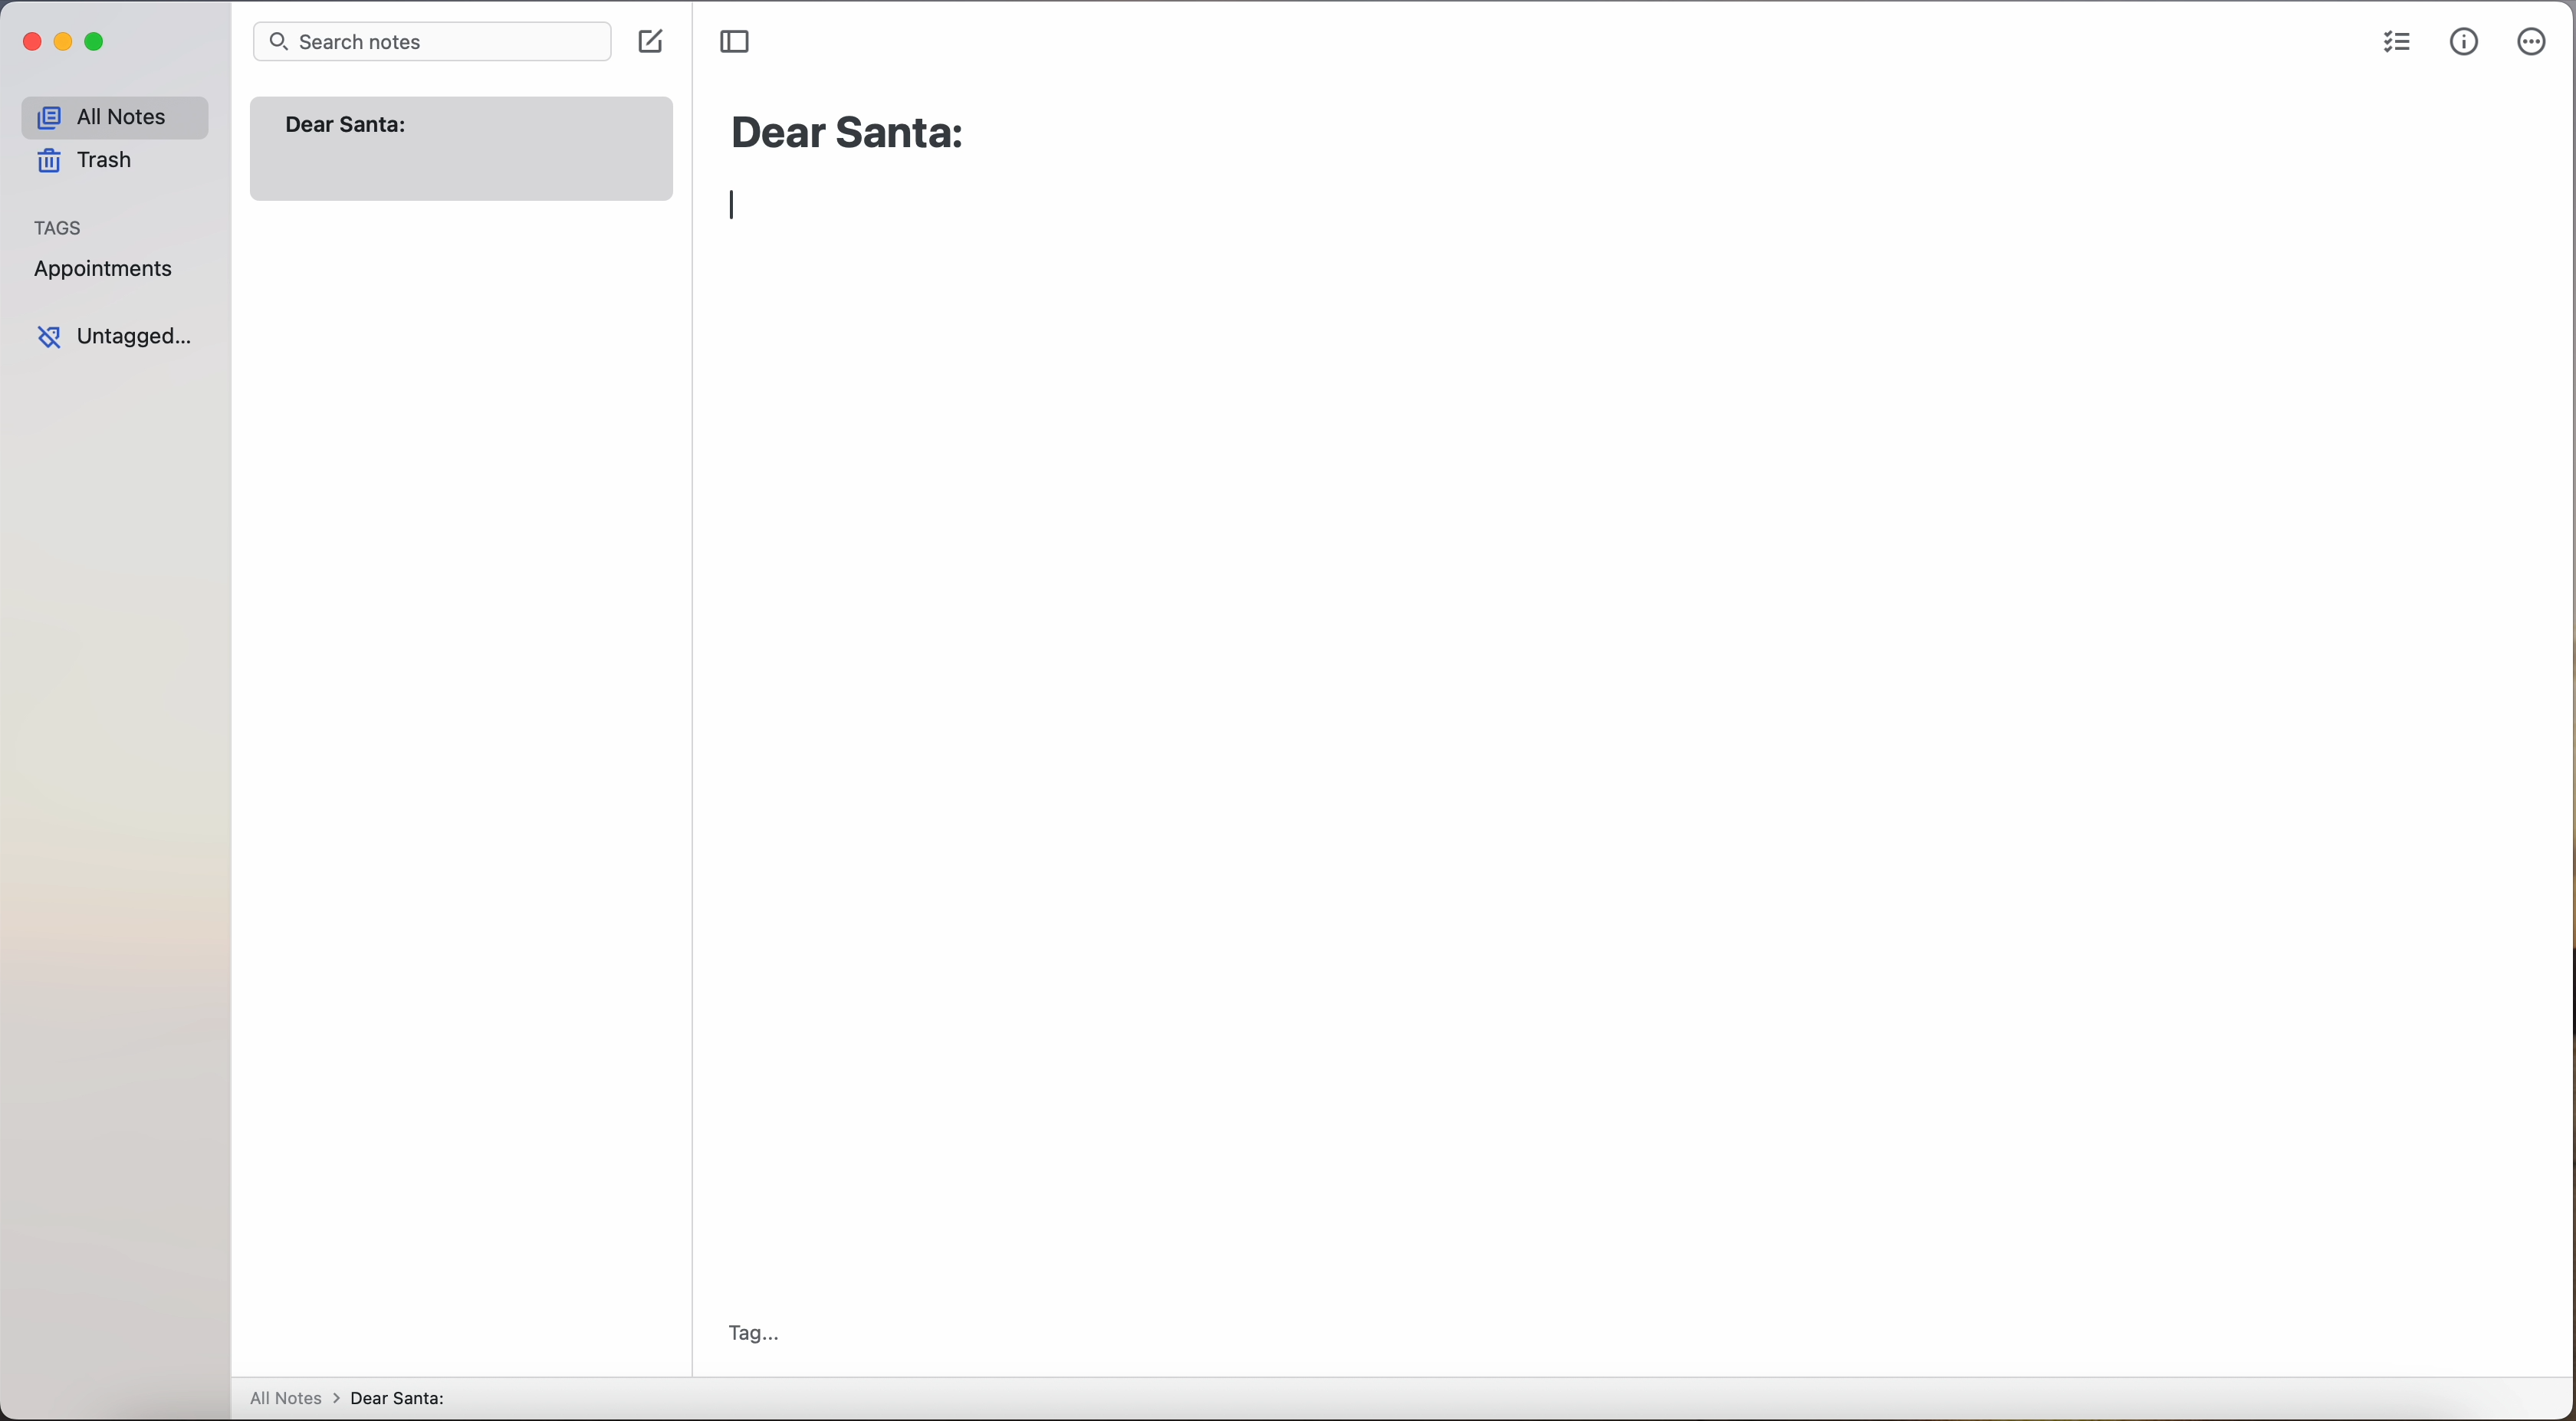 The image size is (2576, 1421). What do you see at coordinates (2397, 43) in the screenshot?
I see `check list` at bounding box center [2397, 43].